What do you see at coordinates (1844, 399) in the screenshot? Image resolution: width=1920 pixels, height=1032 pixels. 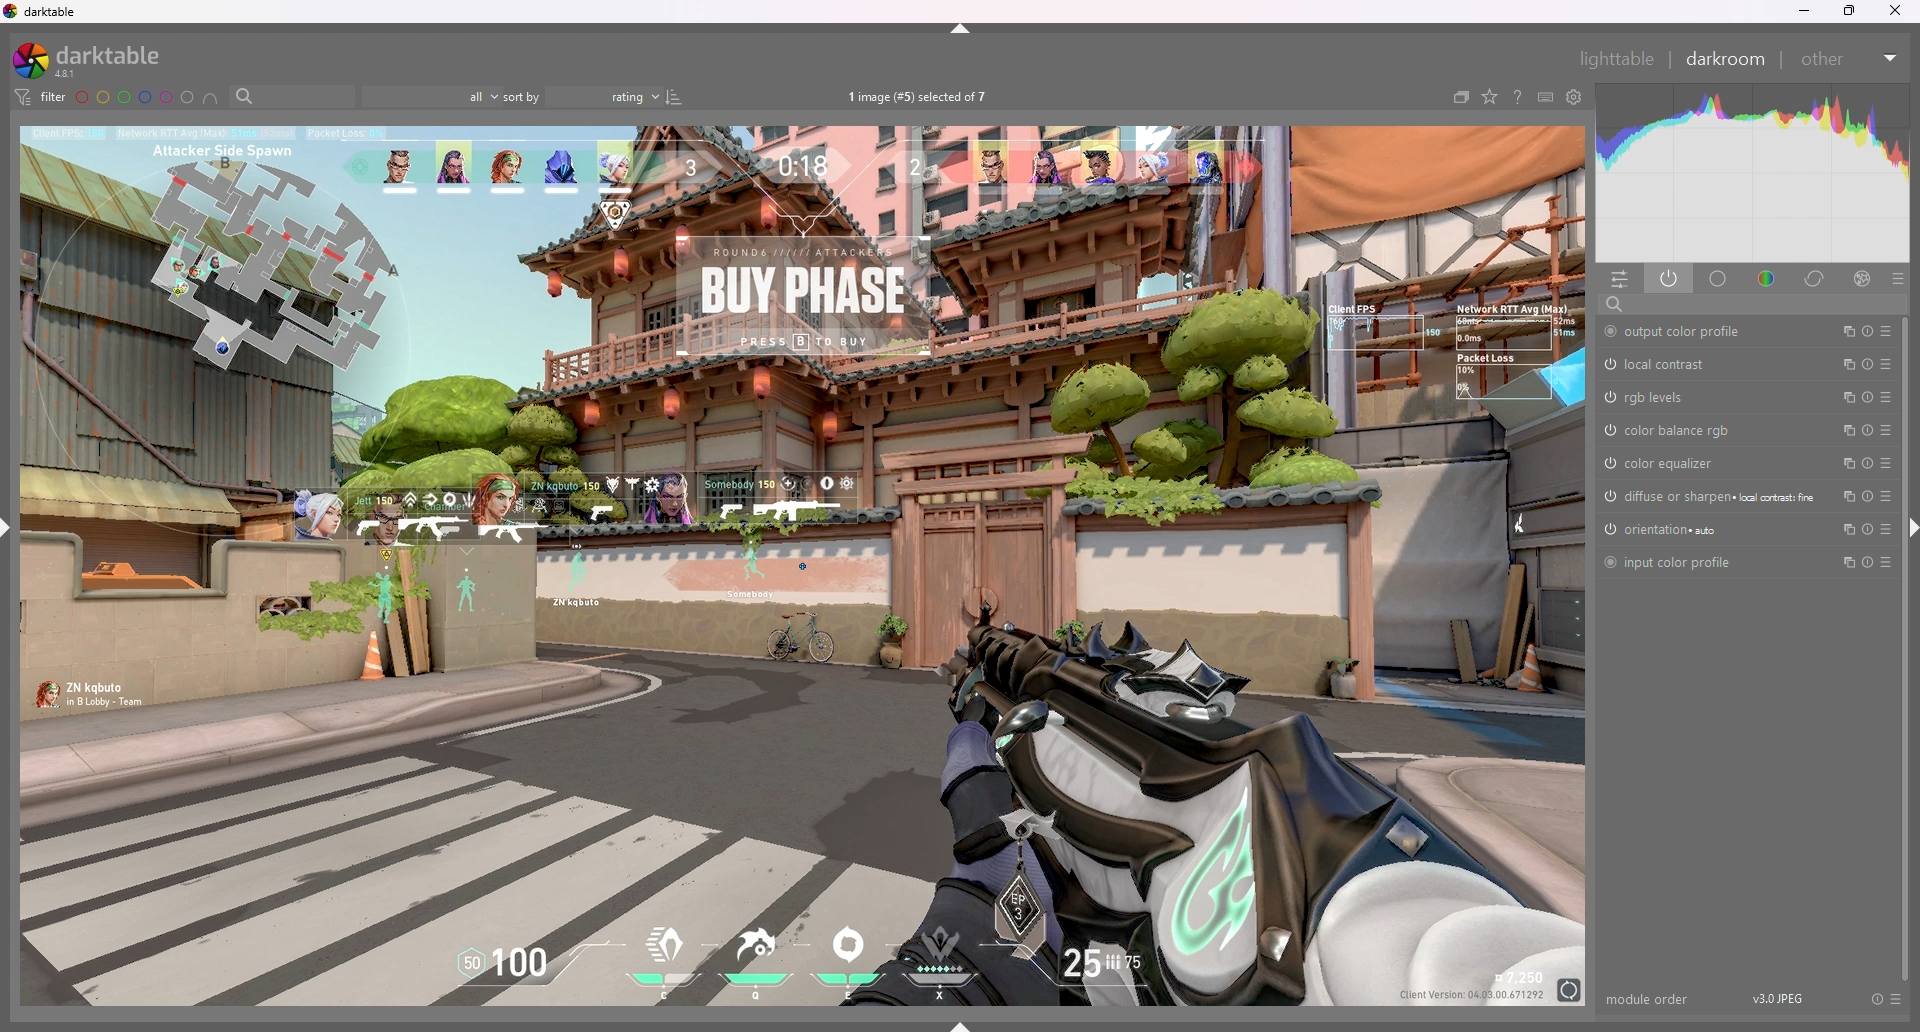 I see `multiple instances actions` at bounding box center [1844, 399].